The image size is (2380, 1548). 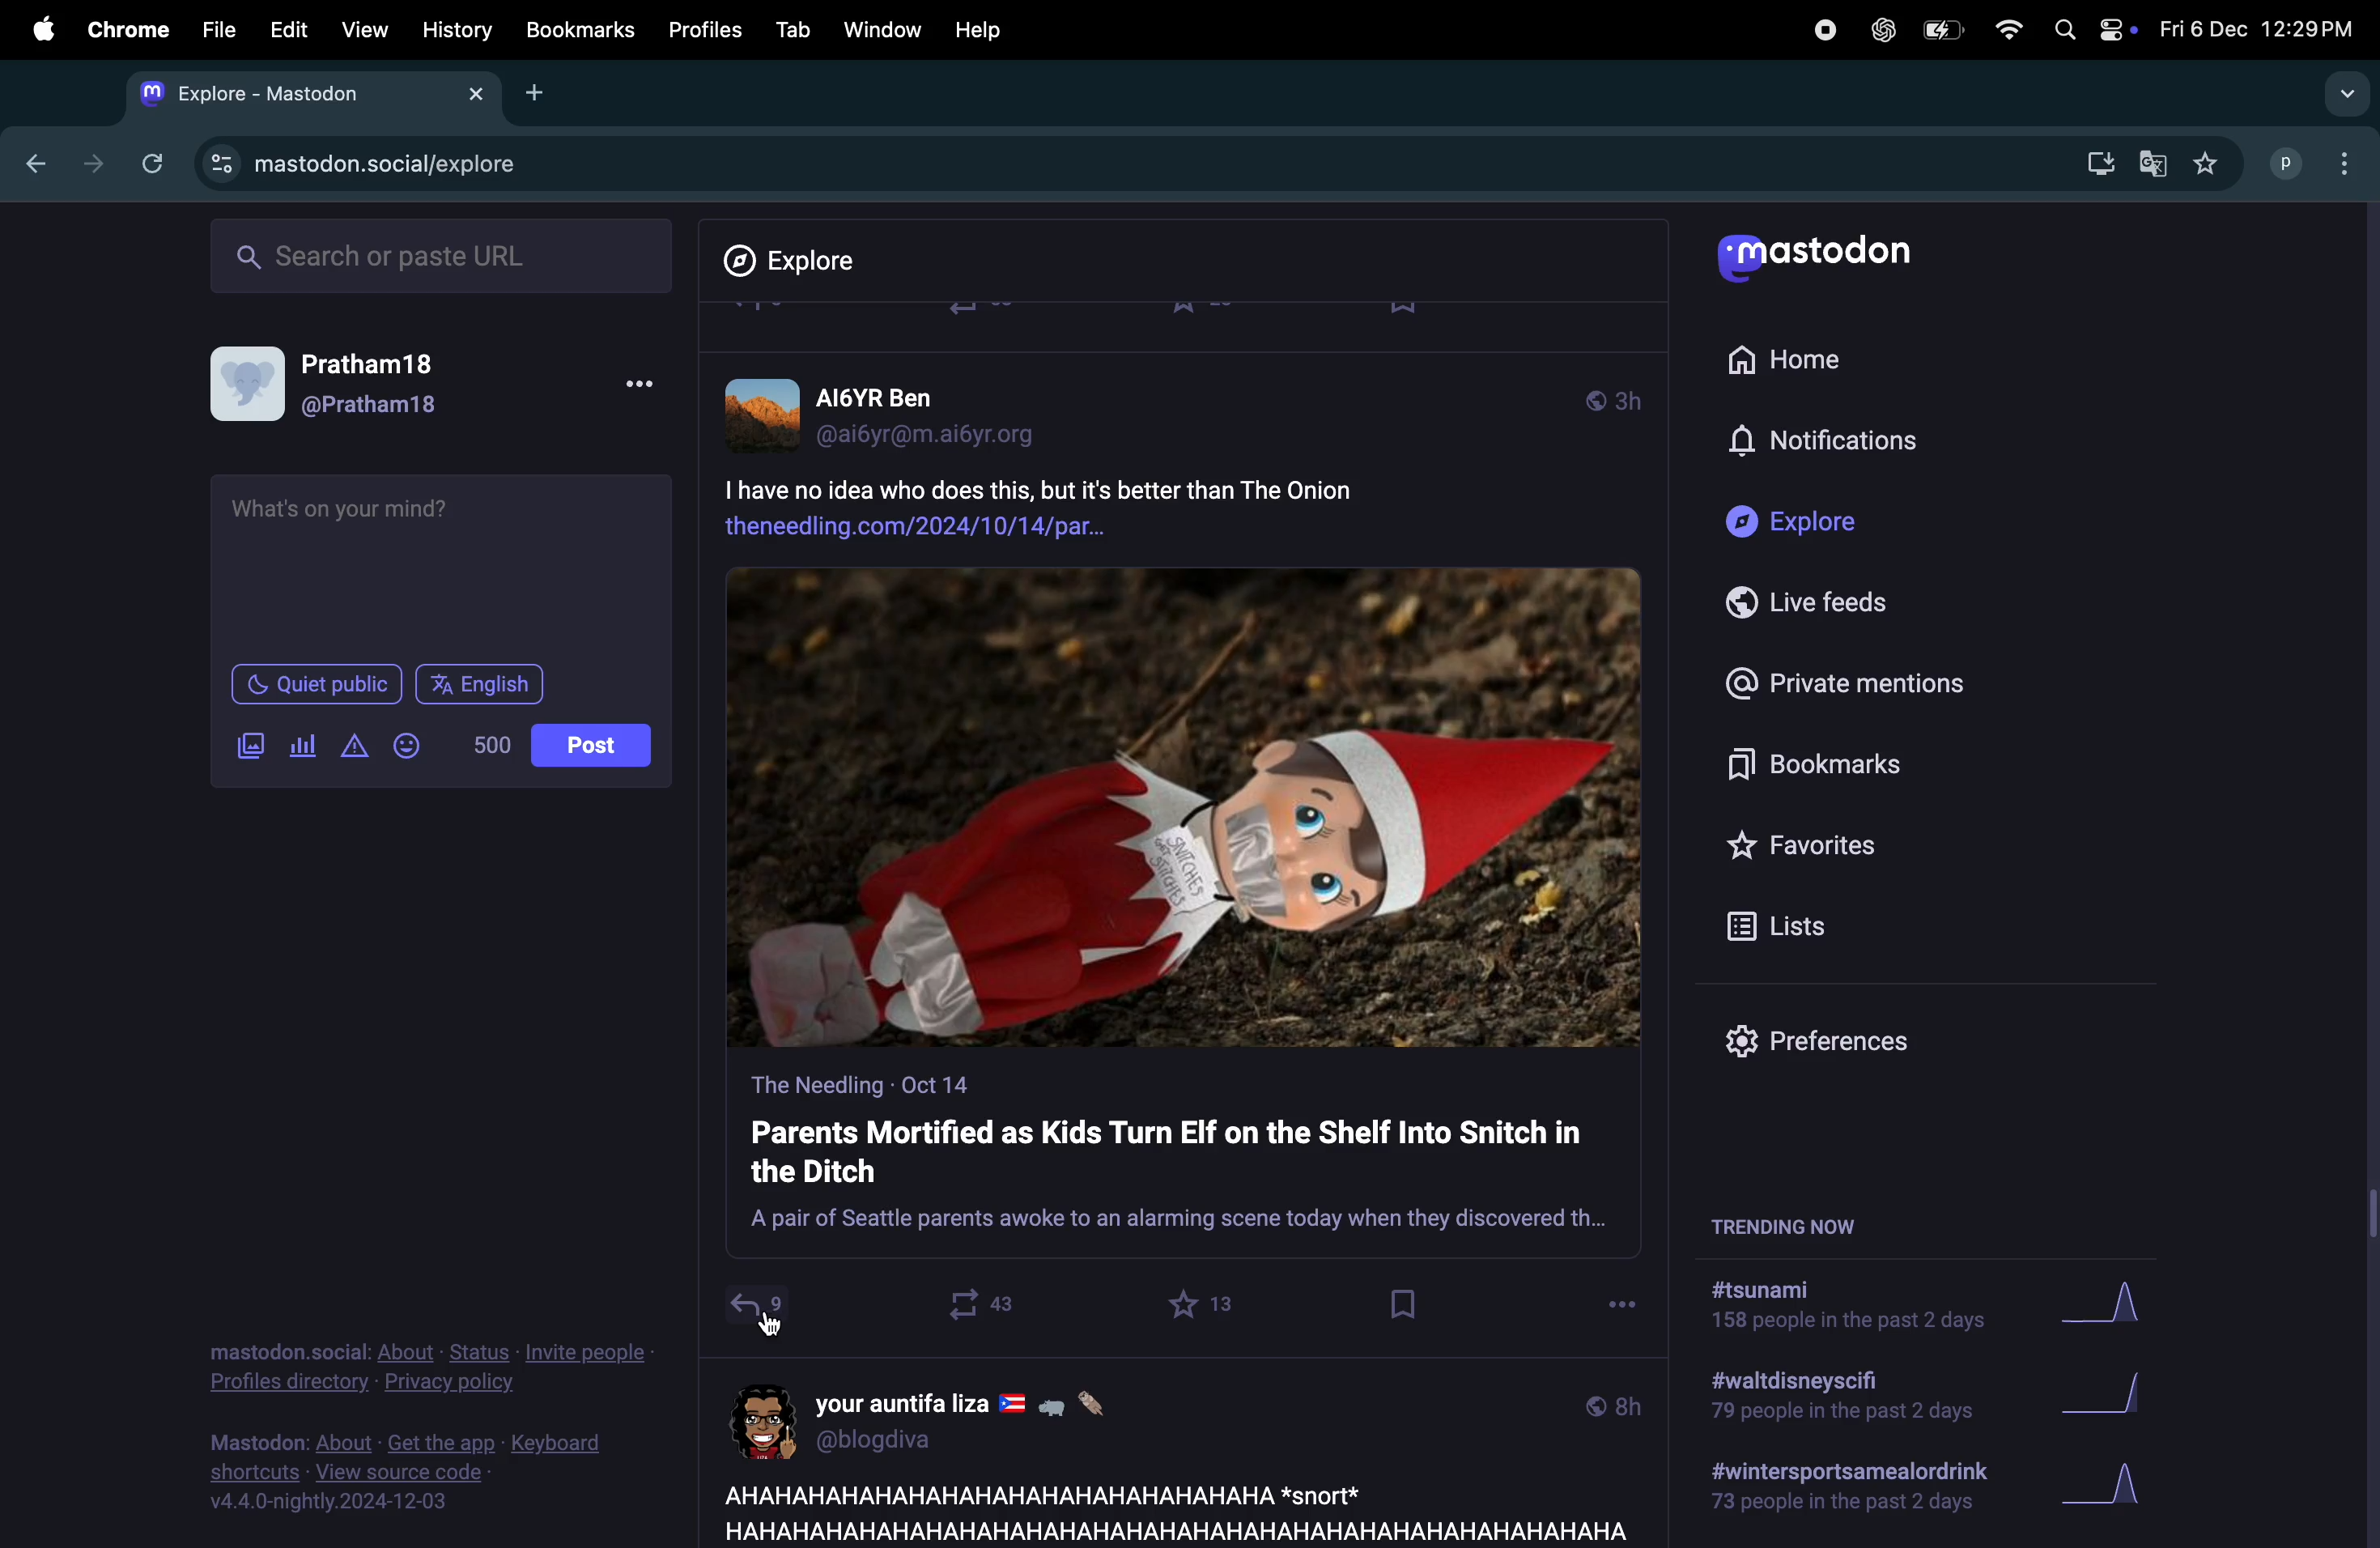 I want to click on user profile, so click(x=899, y=411).